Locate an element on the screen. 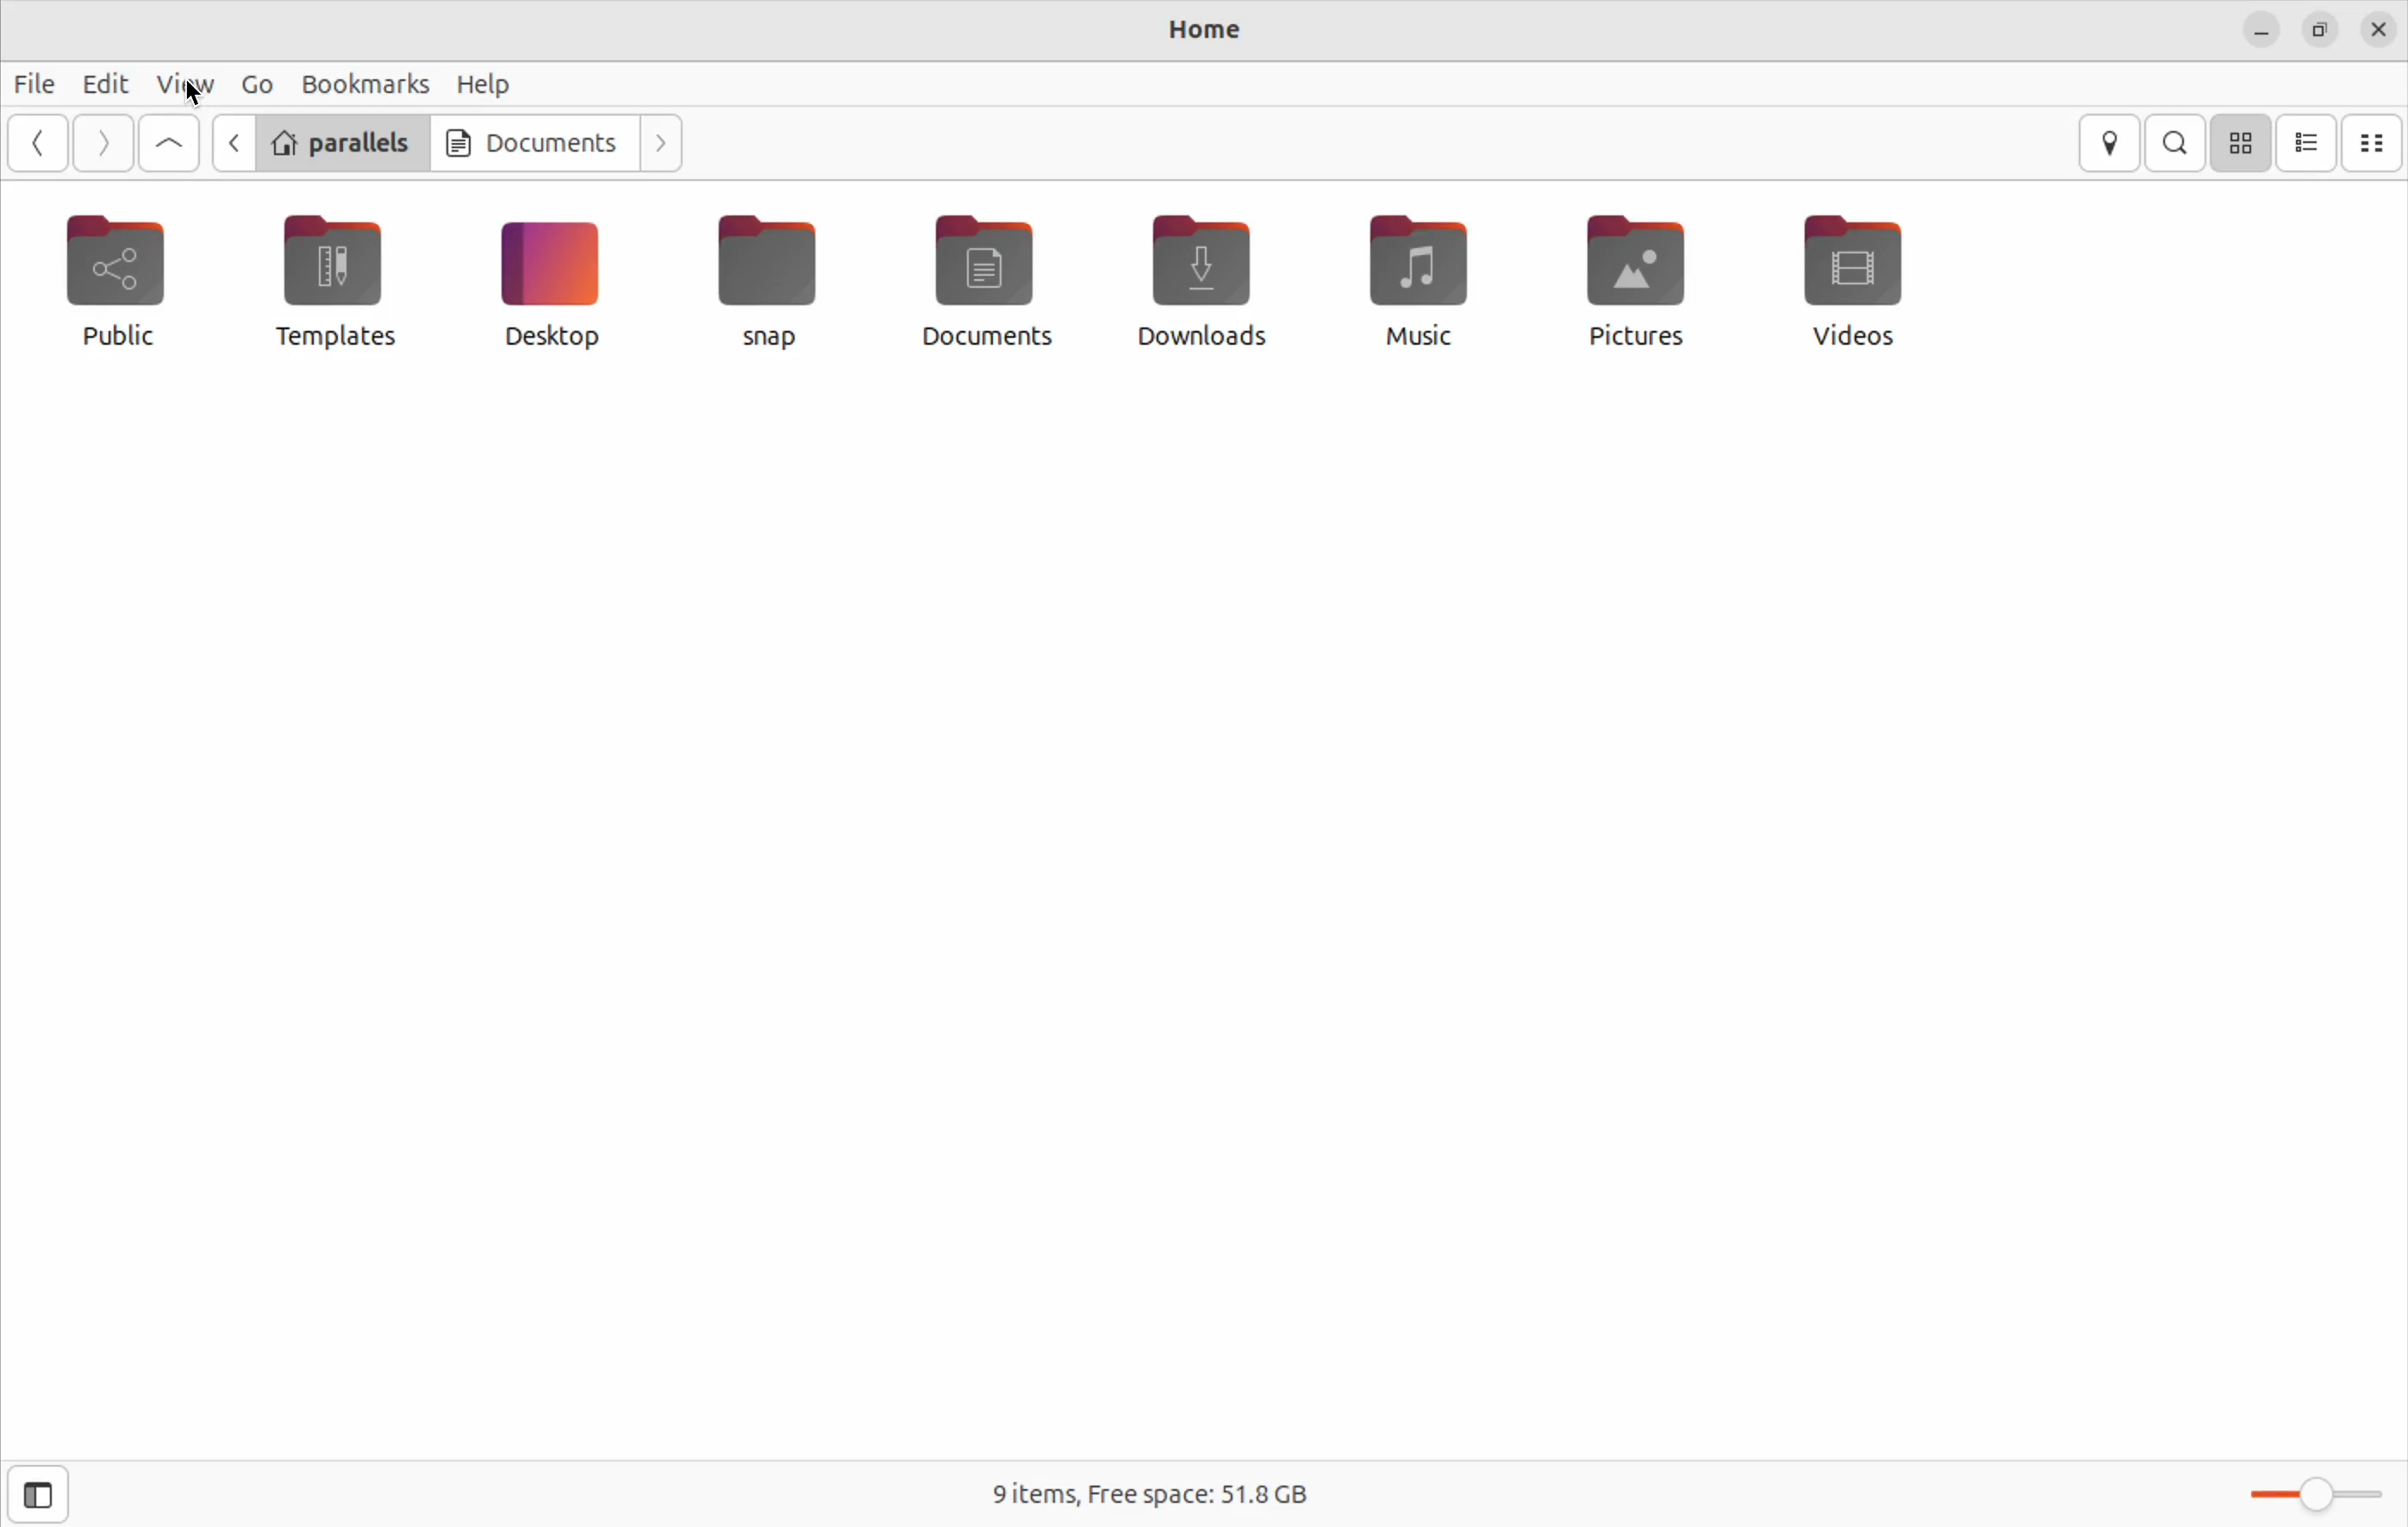 This screenshot has height=1527, width=2408. Home is located at coordinates (1206, 33).